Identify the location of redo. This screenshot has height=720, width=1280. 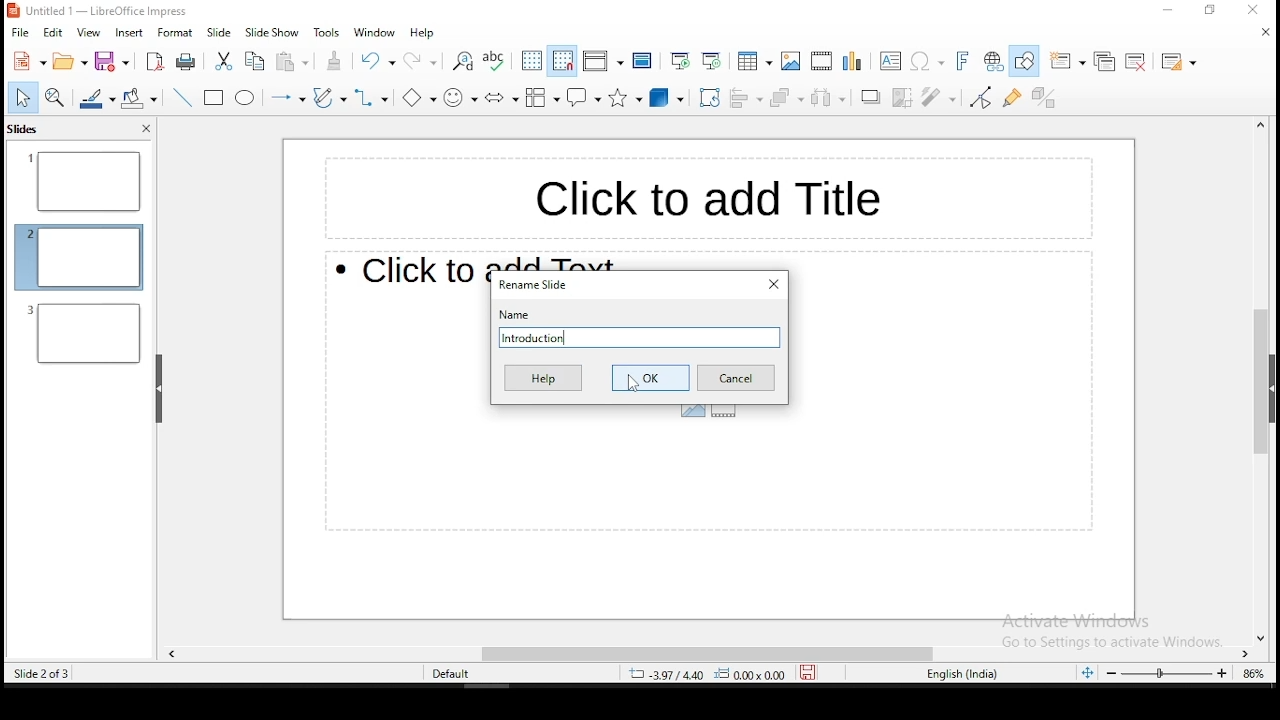
(421, 59).